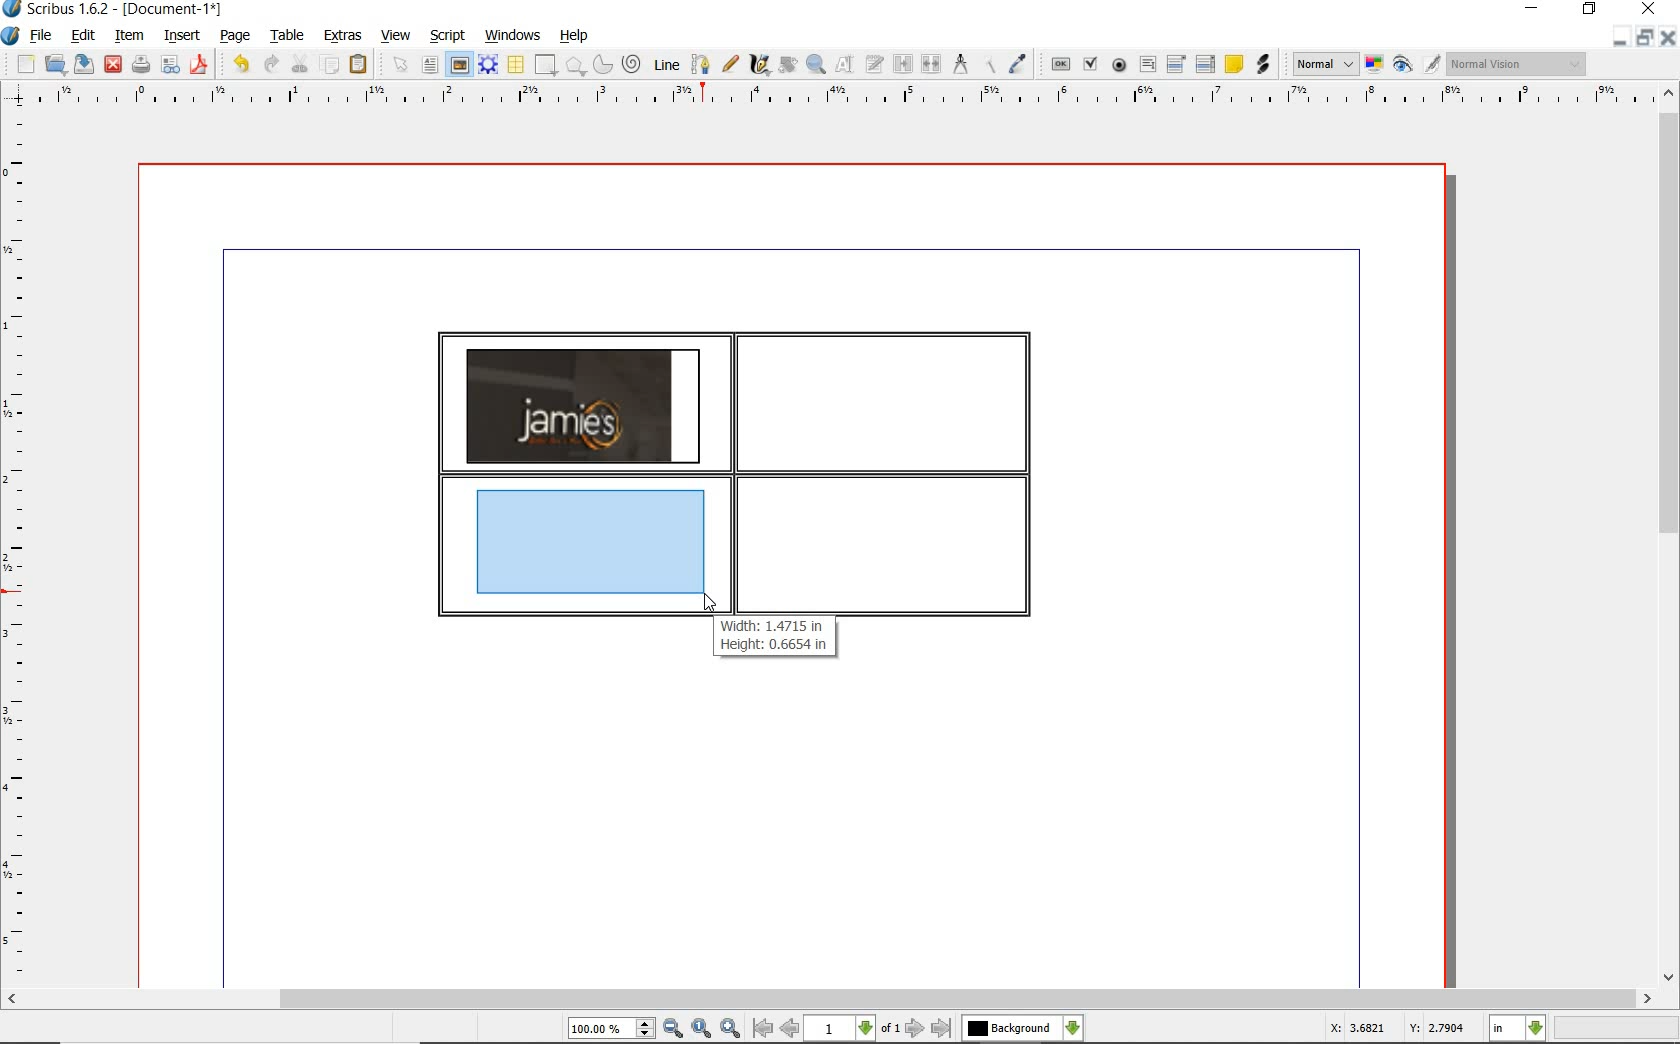  I want to click on preflight verifier, so click(170, 66).